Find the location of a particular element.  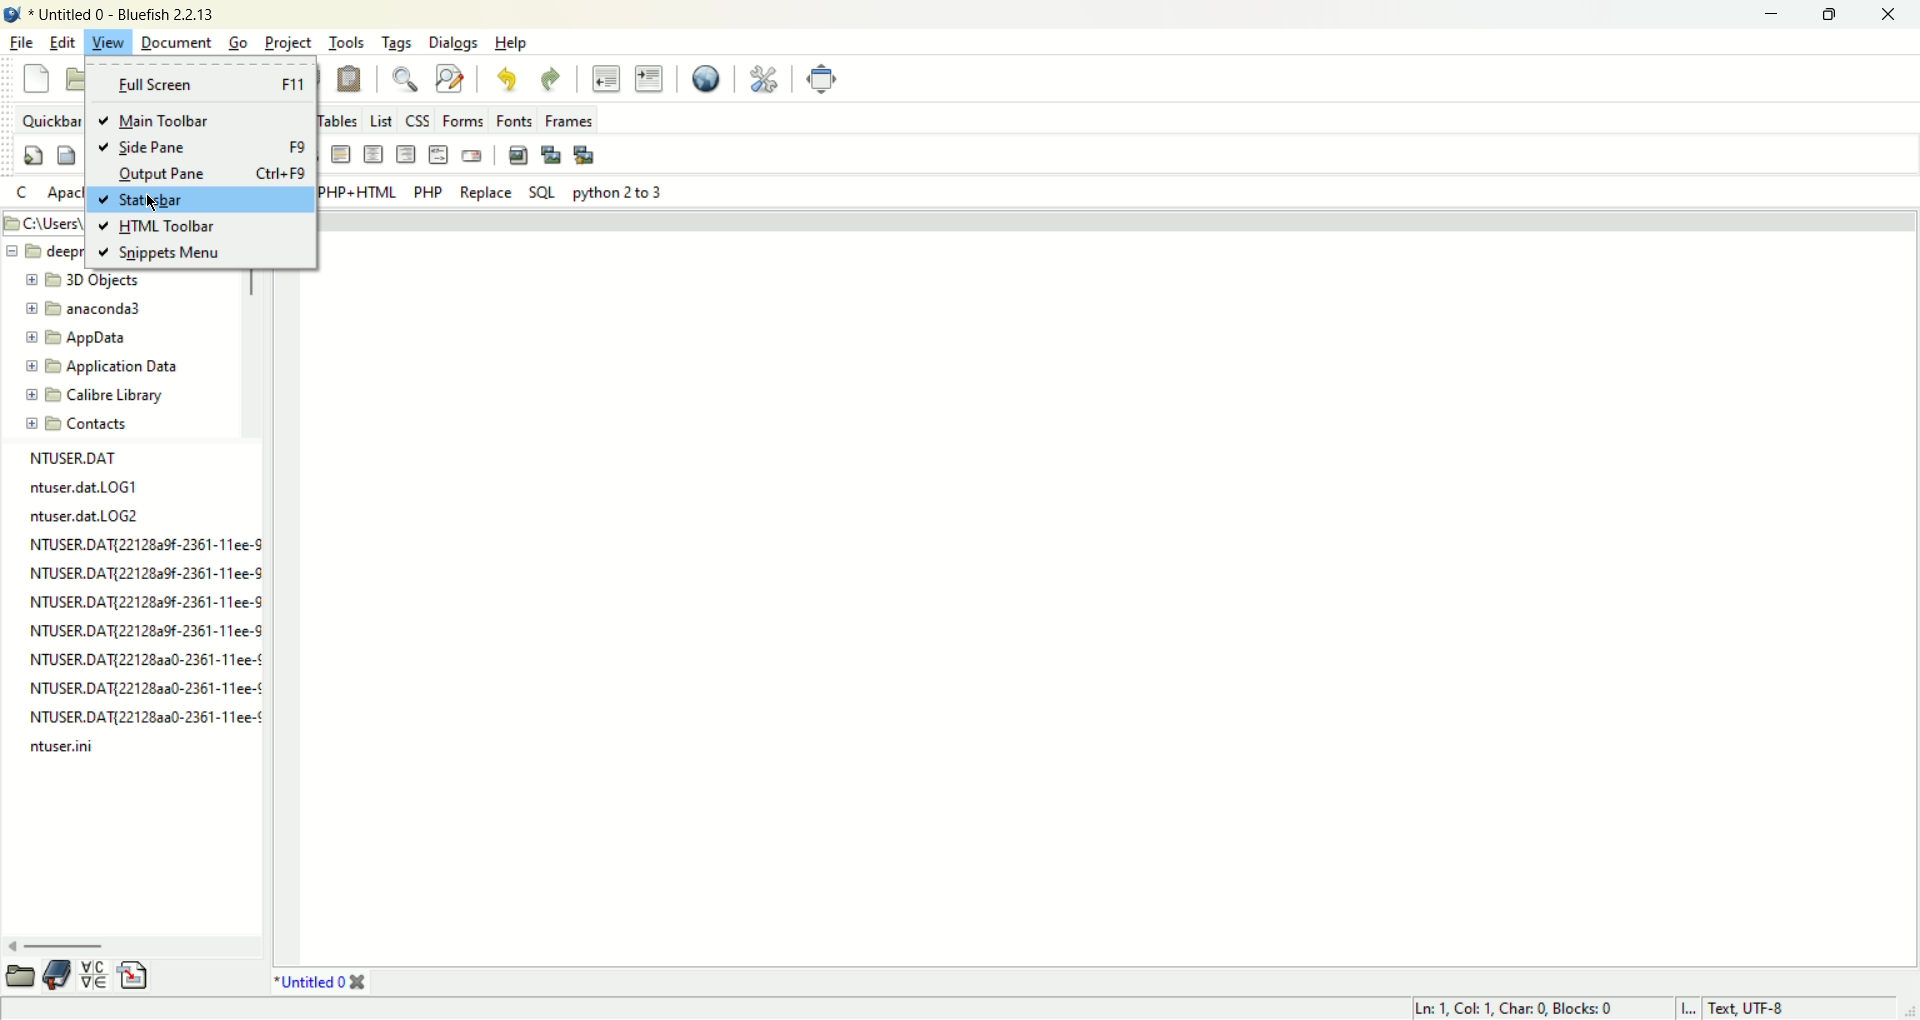

insert thumbnail is located at coordinates (551, 156).